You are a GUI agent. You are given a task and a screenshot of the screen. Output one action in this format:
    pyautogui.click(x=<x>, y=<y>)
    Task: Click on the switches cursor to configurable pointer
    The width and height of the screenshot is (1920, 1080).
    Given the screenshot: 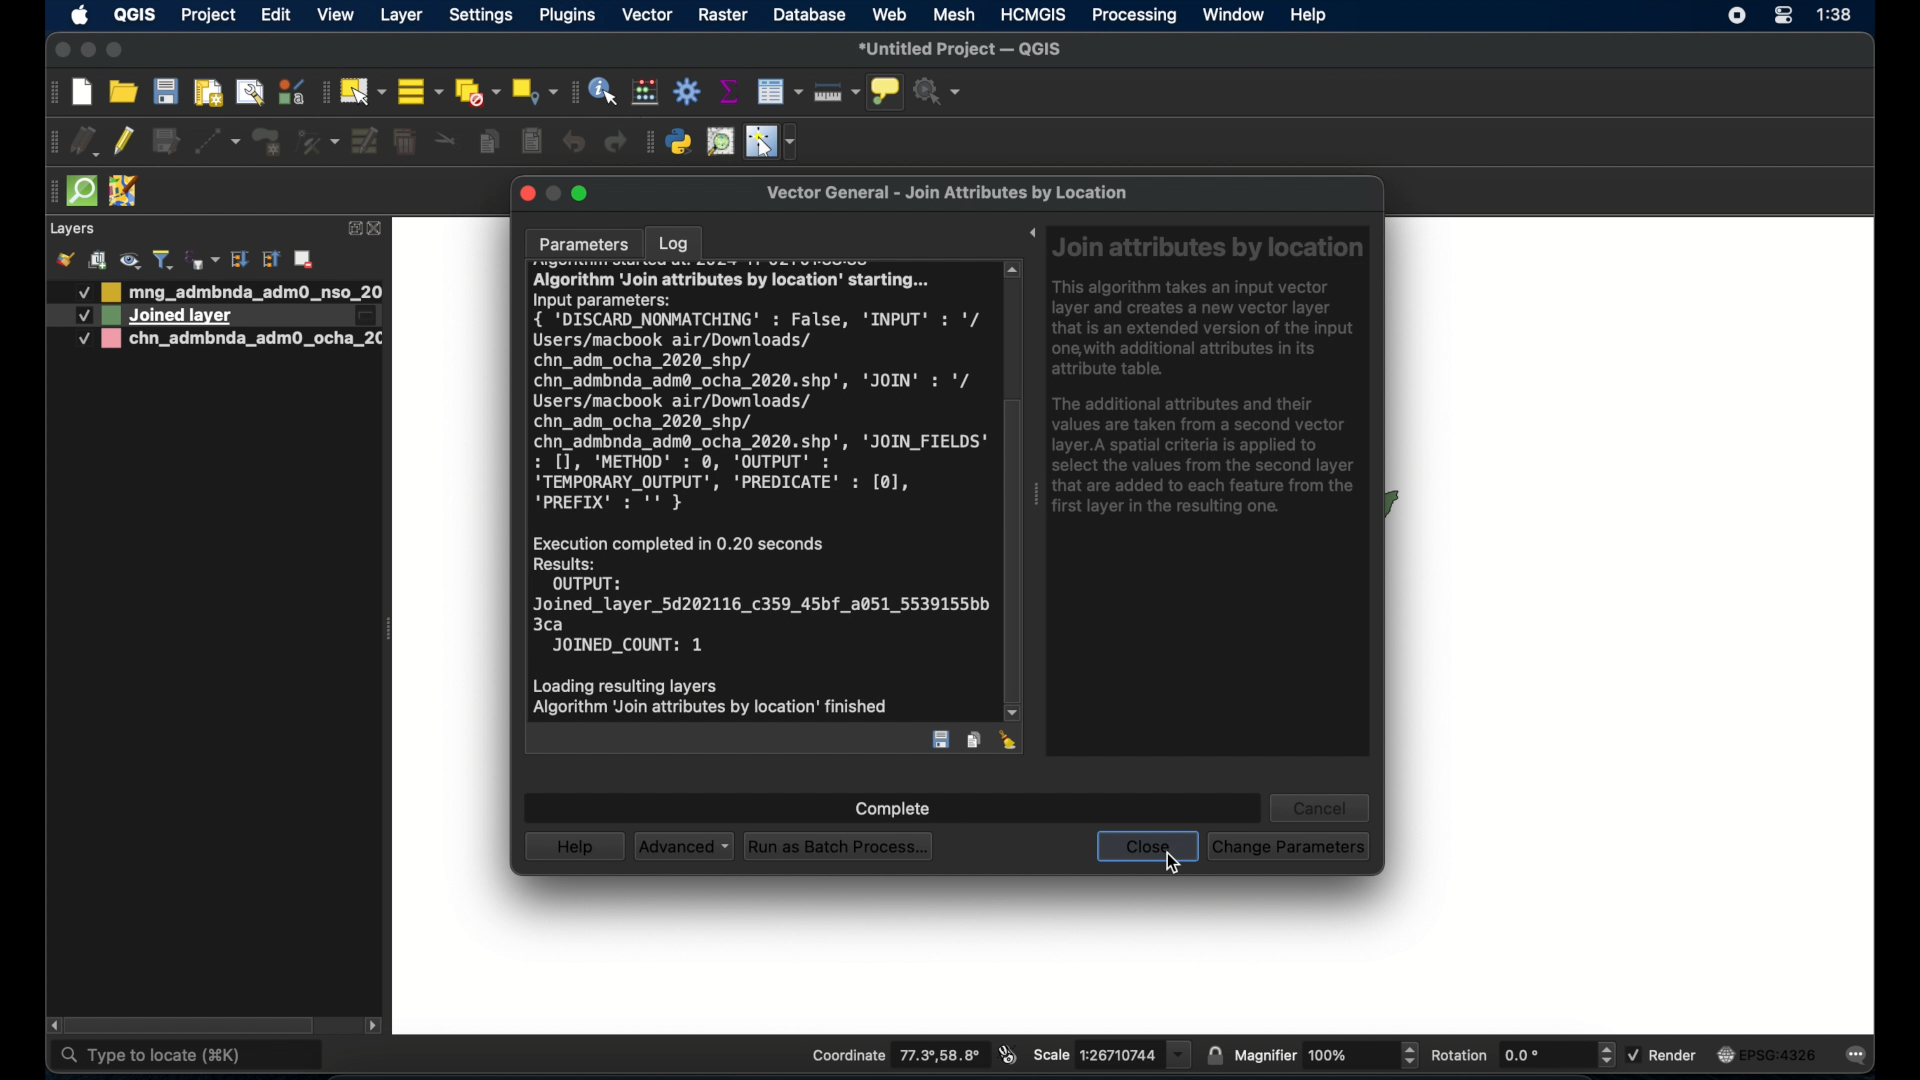 What is the action you would take?
    pyautogui.click(x=774, y=142)
    